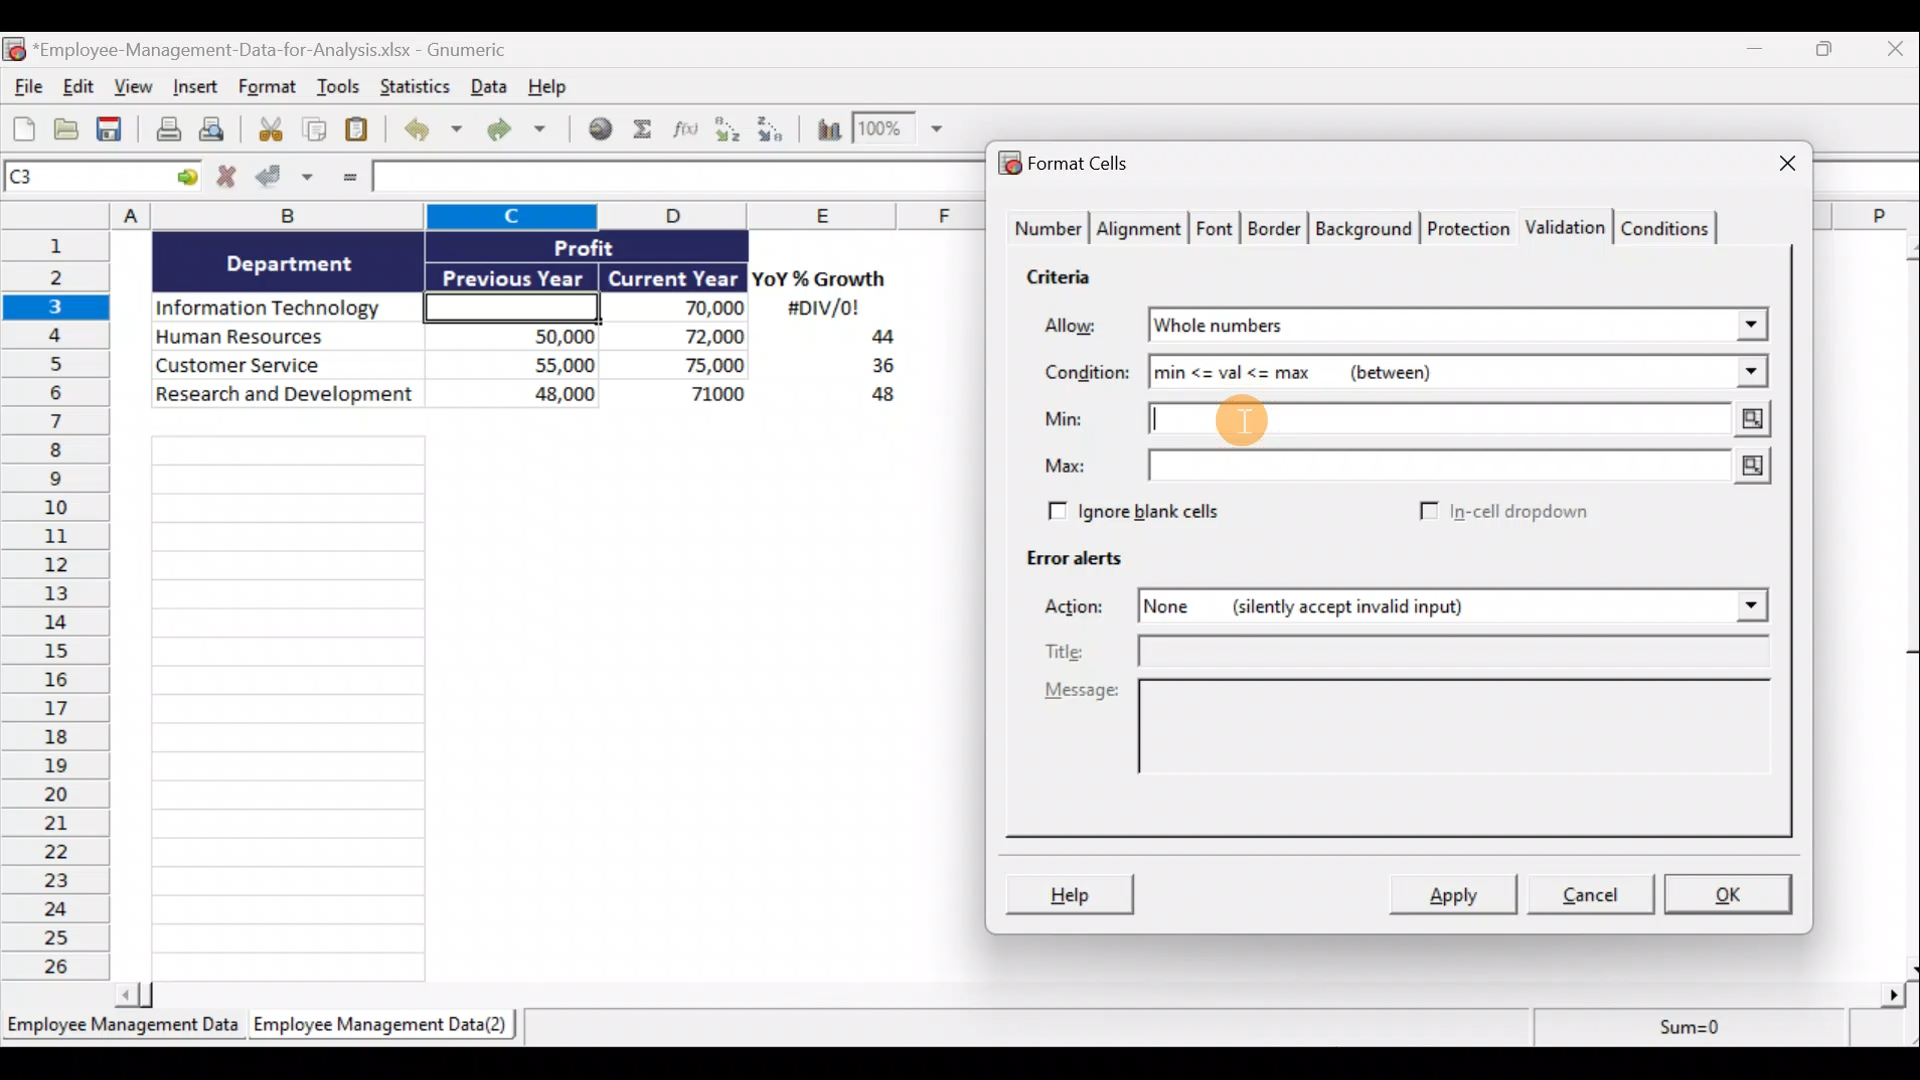  What do you see at coordinates (293, 48) in the screenshot?
I see `*Employee-Management-Data-for-Analysis.xlsx - Gnumeric` at bounding box center [293, 48].